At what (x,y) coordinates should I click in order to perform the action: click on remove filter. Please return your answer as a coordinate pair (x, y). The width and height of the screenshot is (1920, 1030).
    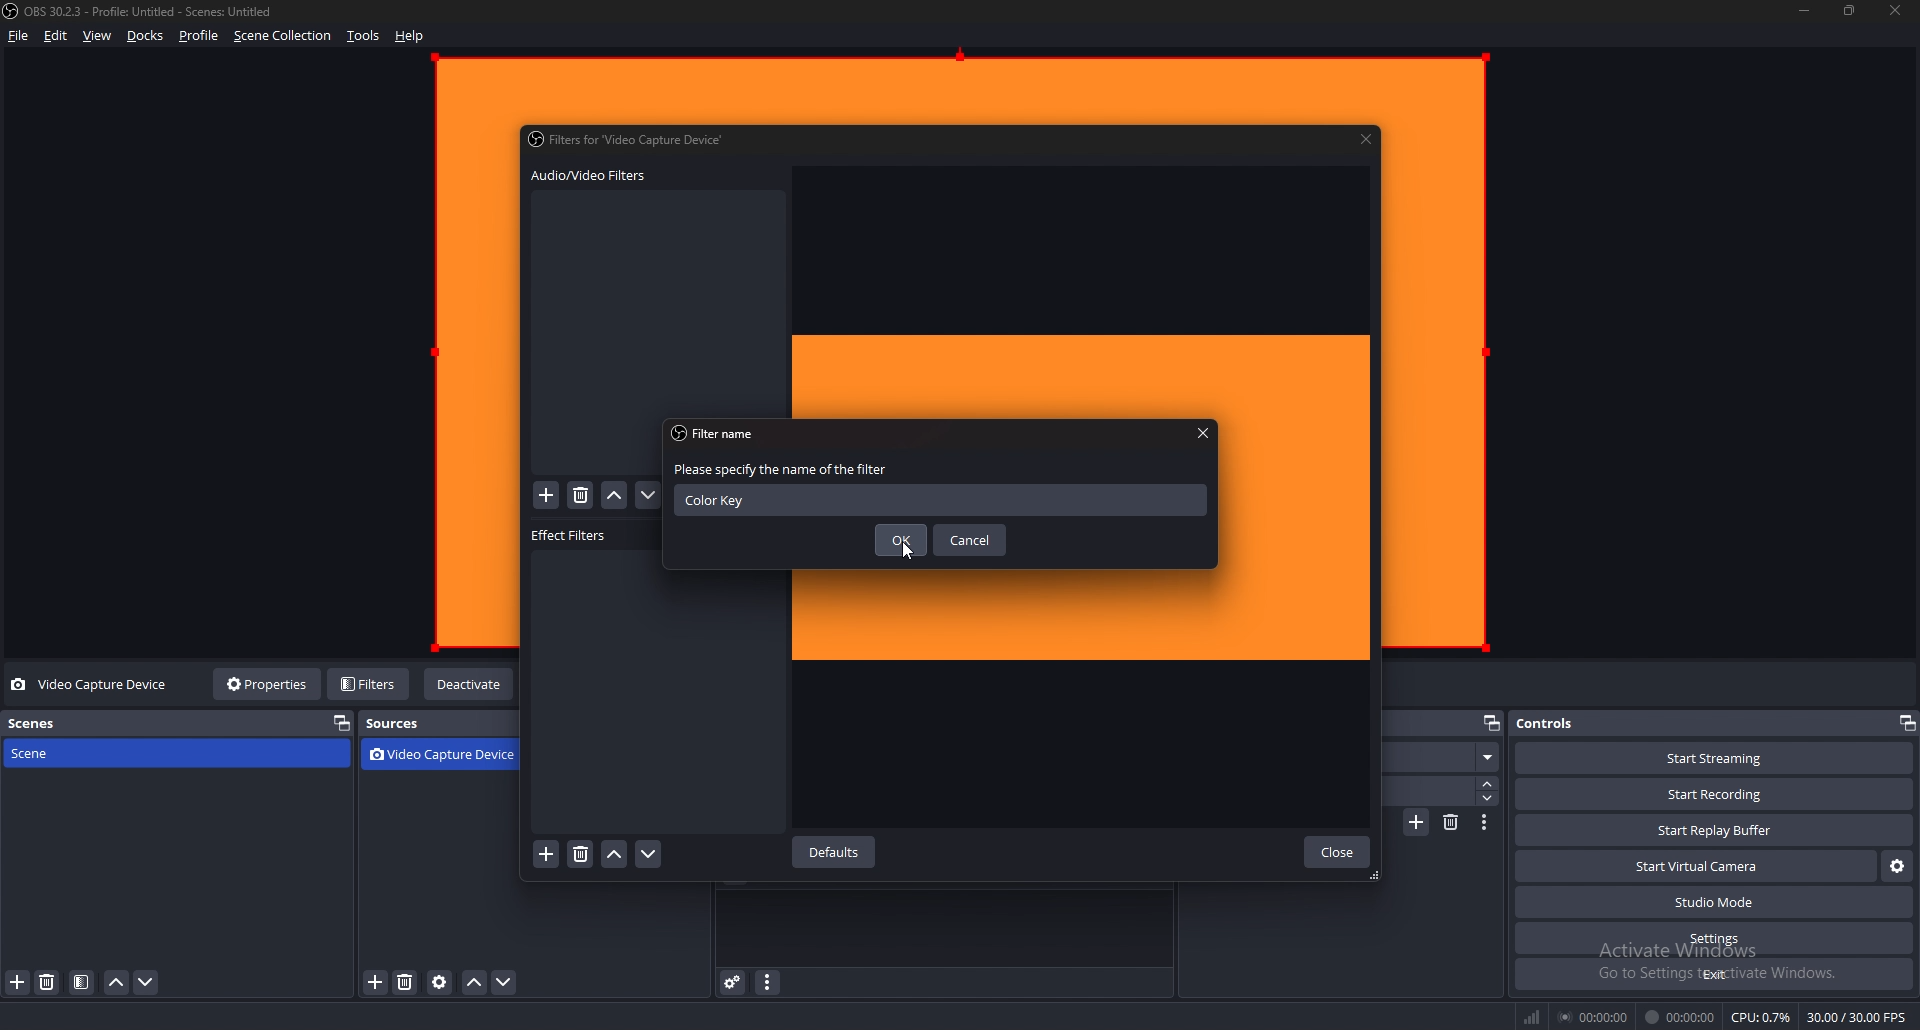
    Looking at the image, I should click on (579, 856).